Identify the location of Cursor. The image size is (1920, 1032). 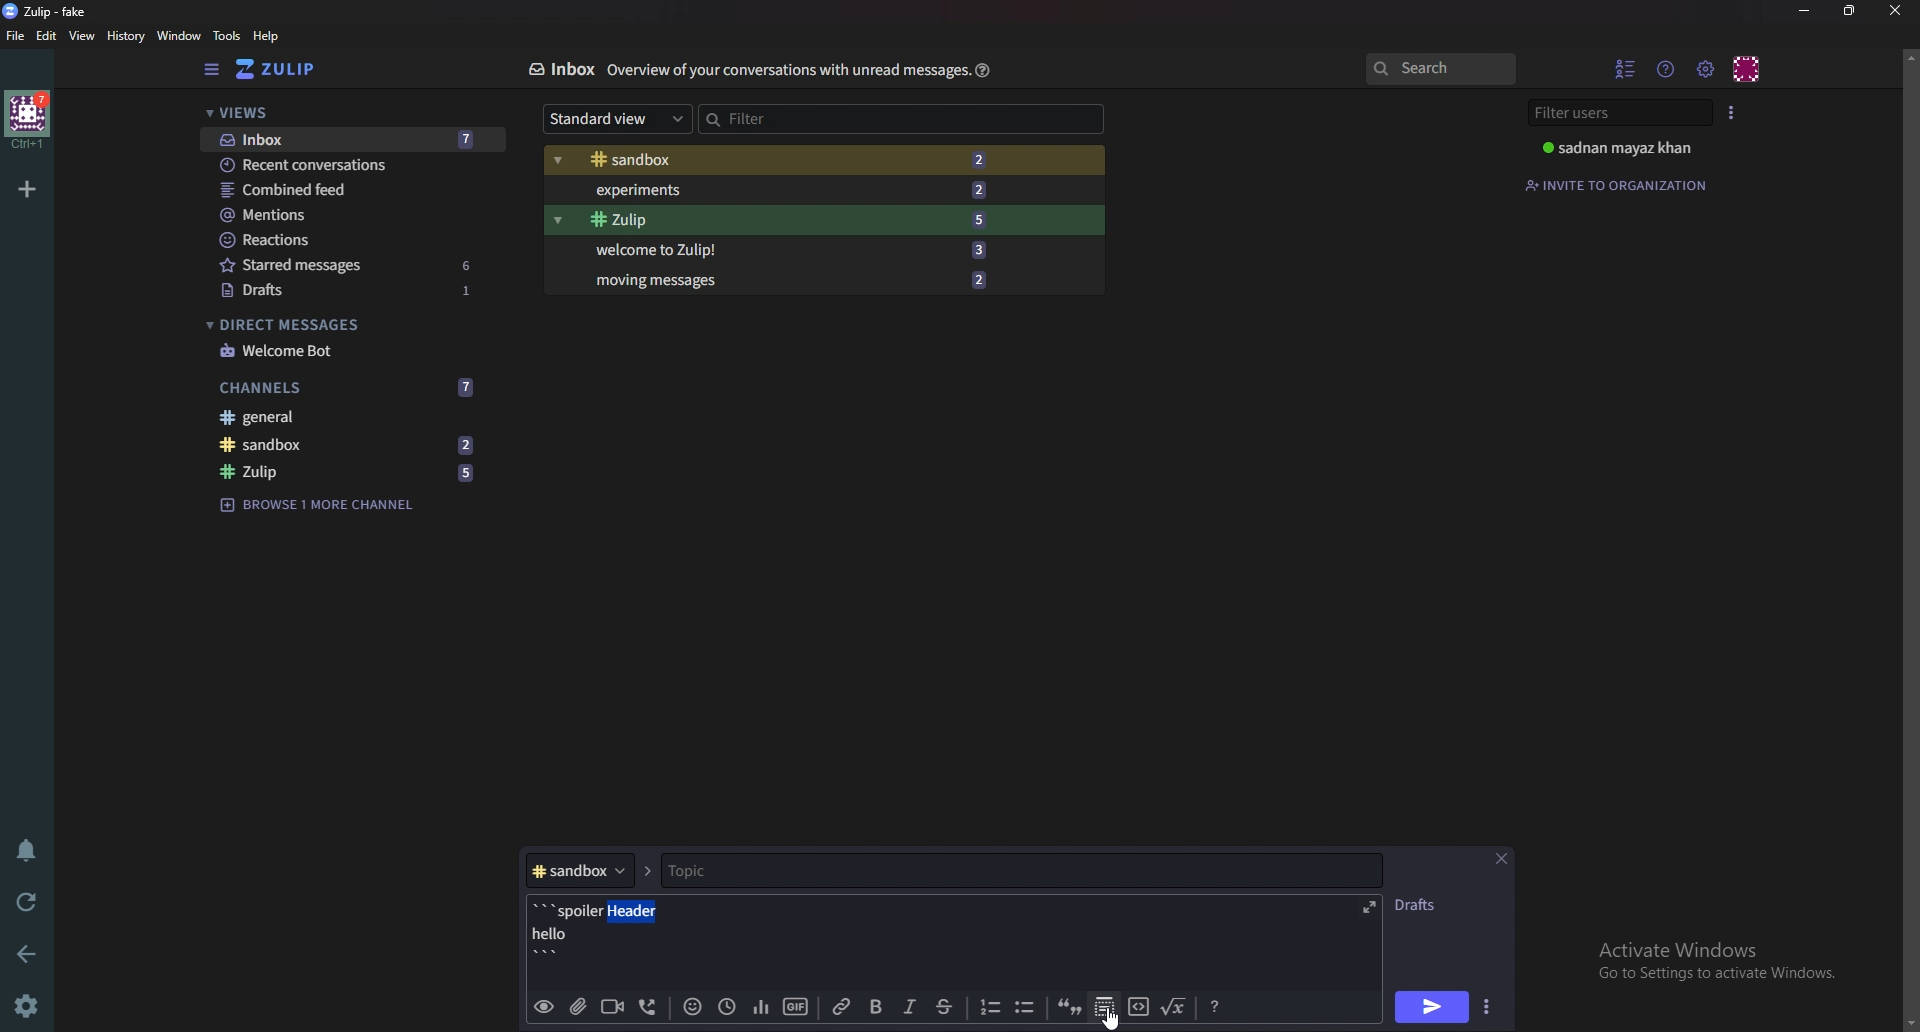
(1112, 1021).